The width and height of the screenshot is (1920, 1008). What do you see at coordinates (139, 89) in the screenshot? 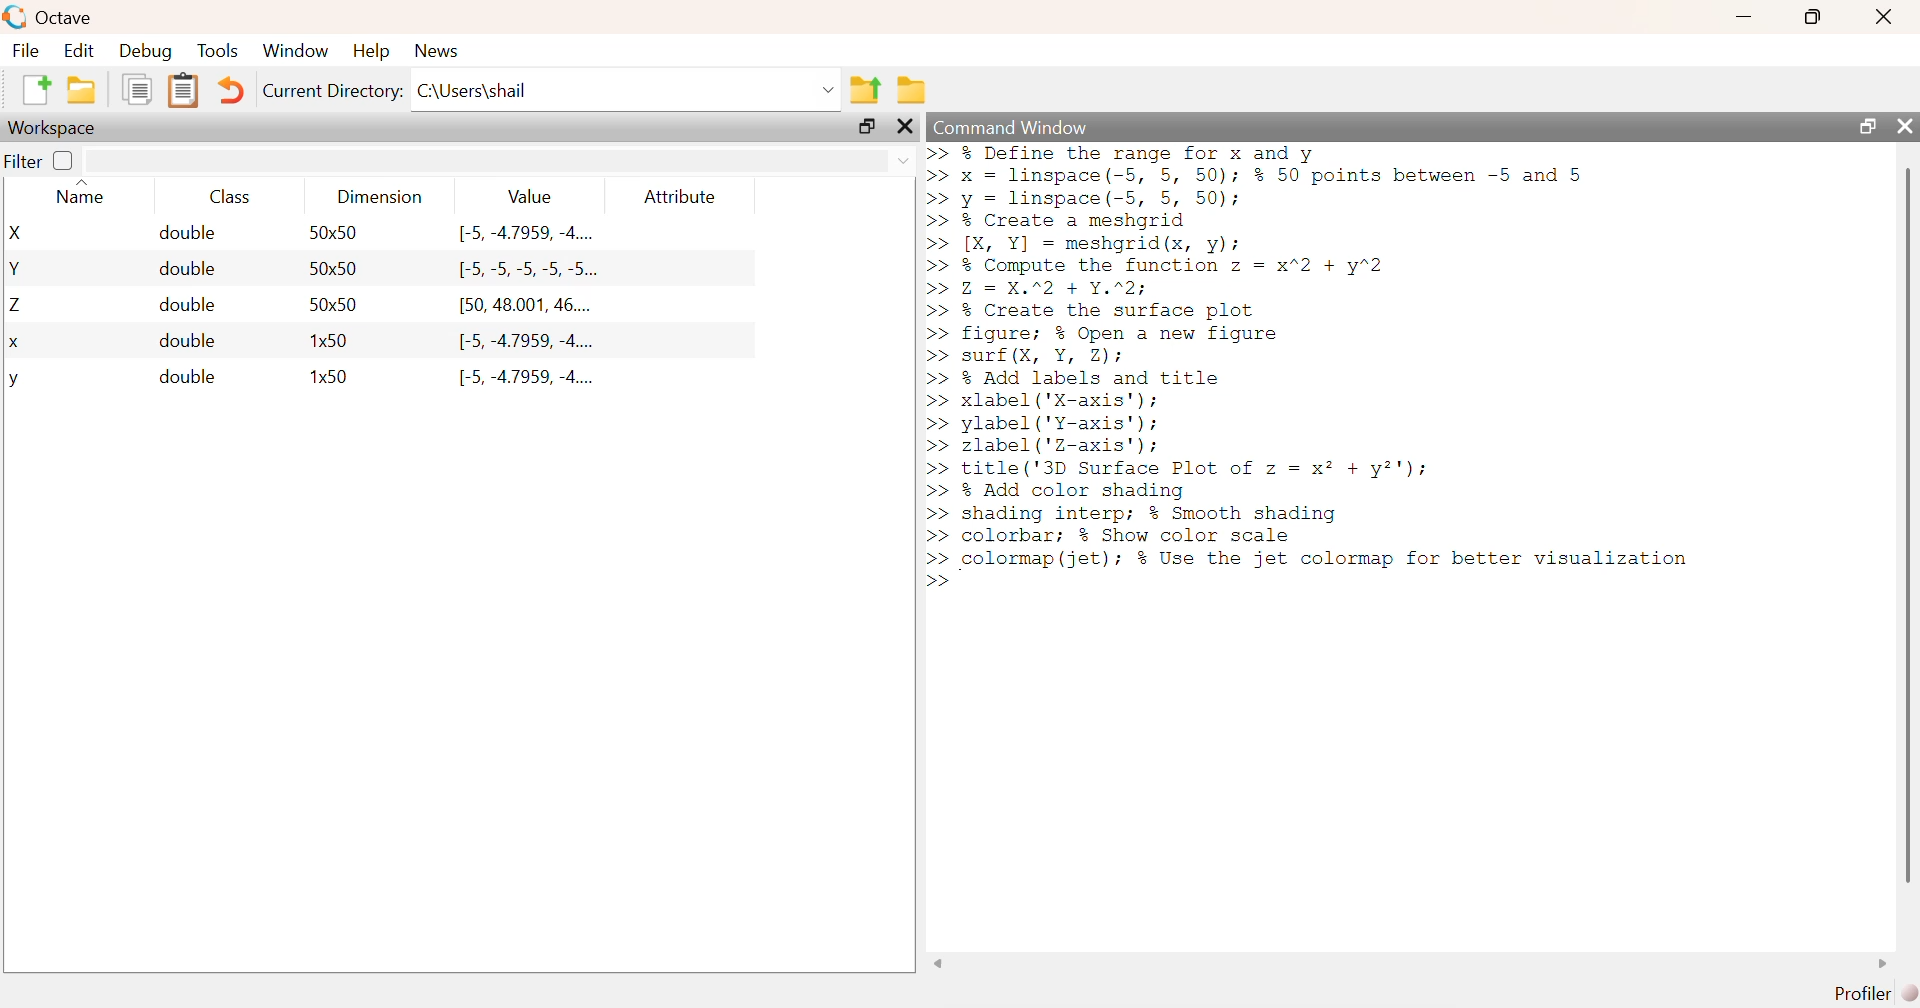
I see `Duplicate` at bounding box center [139, 89].